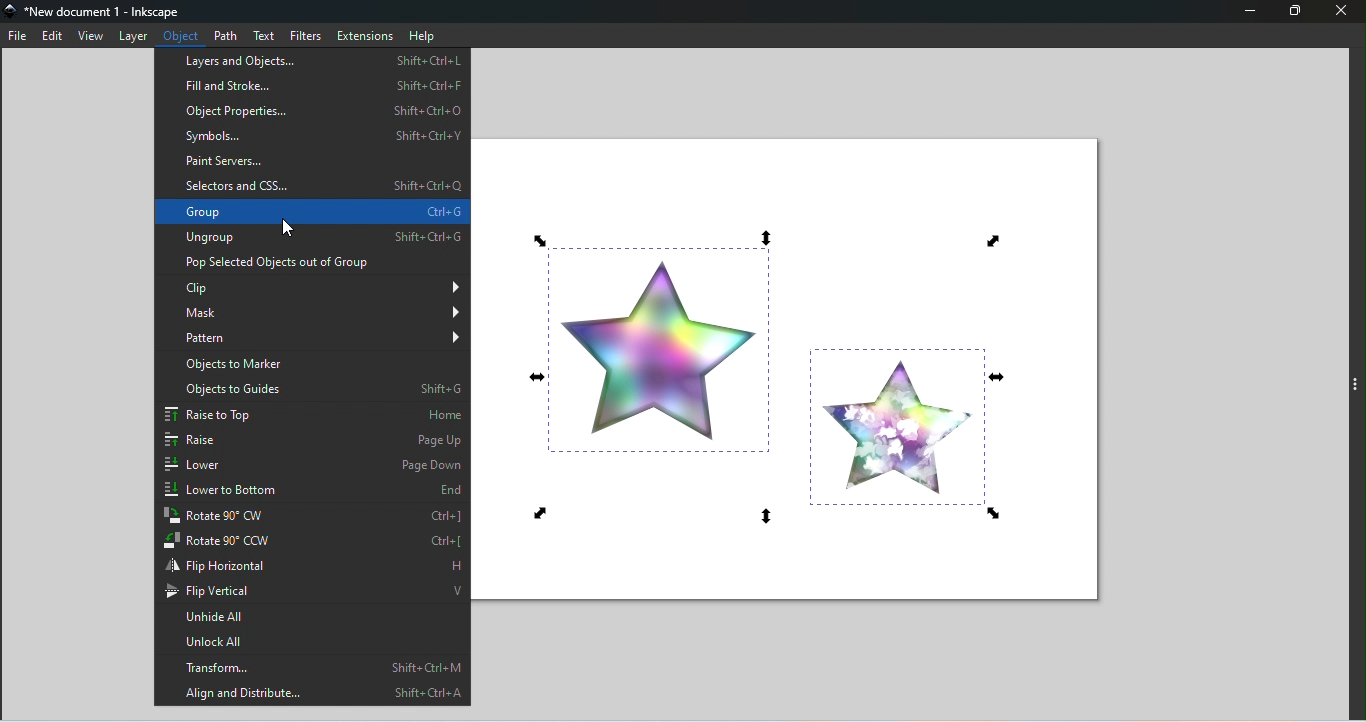 The height and width of the screenshot is (722, 1366). What do you see at coordinates (310, 443) in the screenshot?
I see `Raise` at bounding box center [310, 443].